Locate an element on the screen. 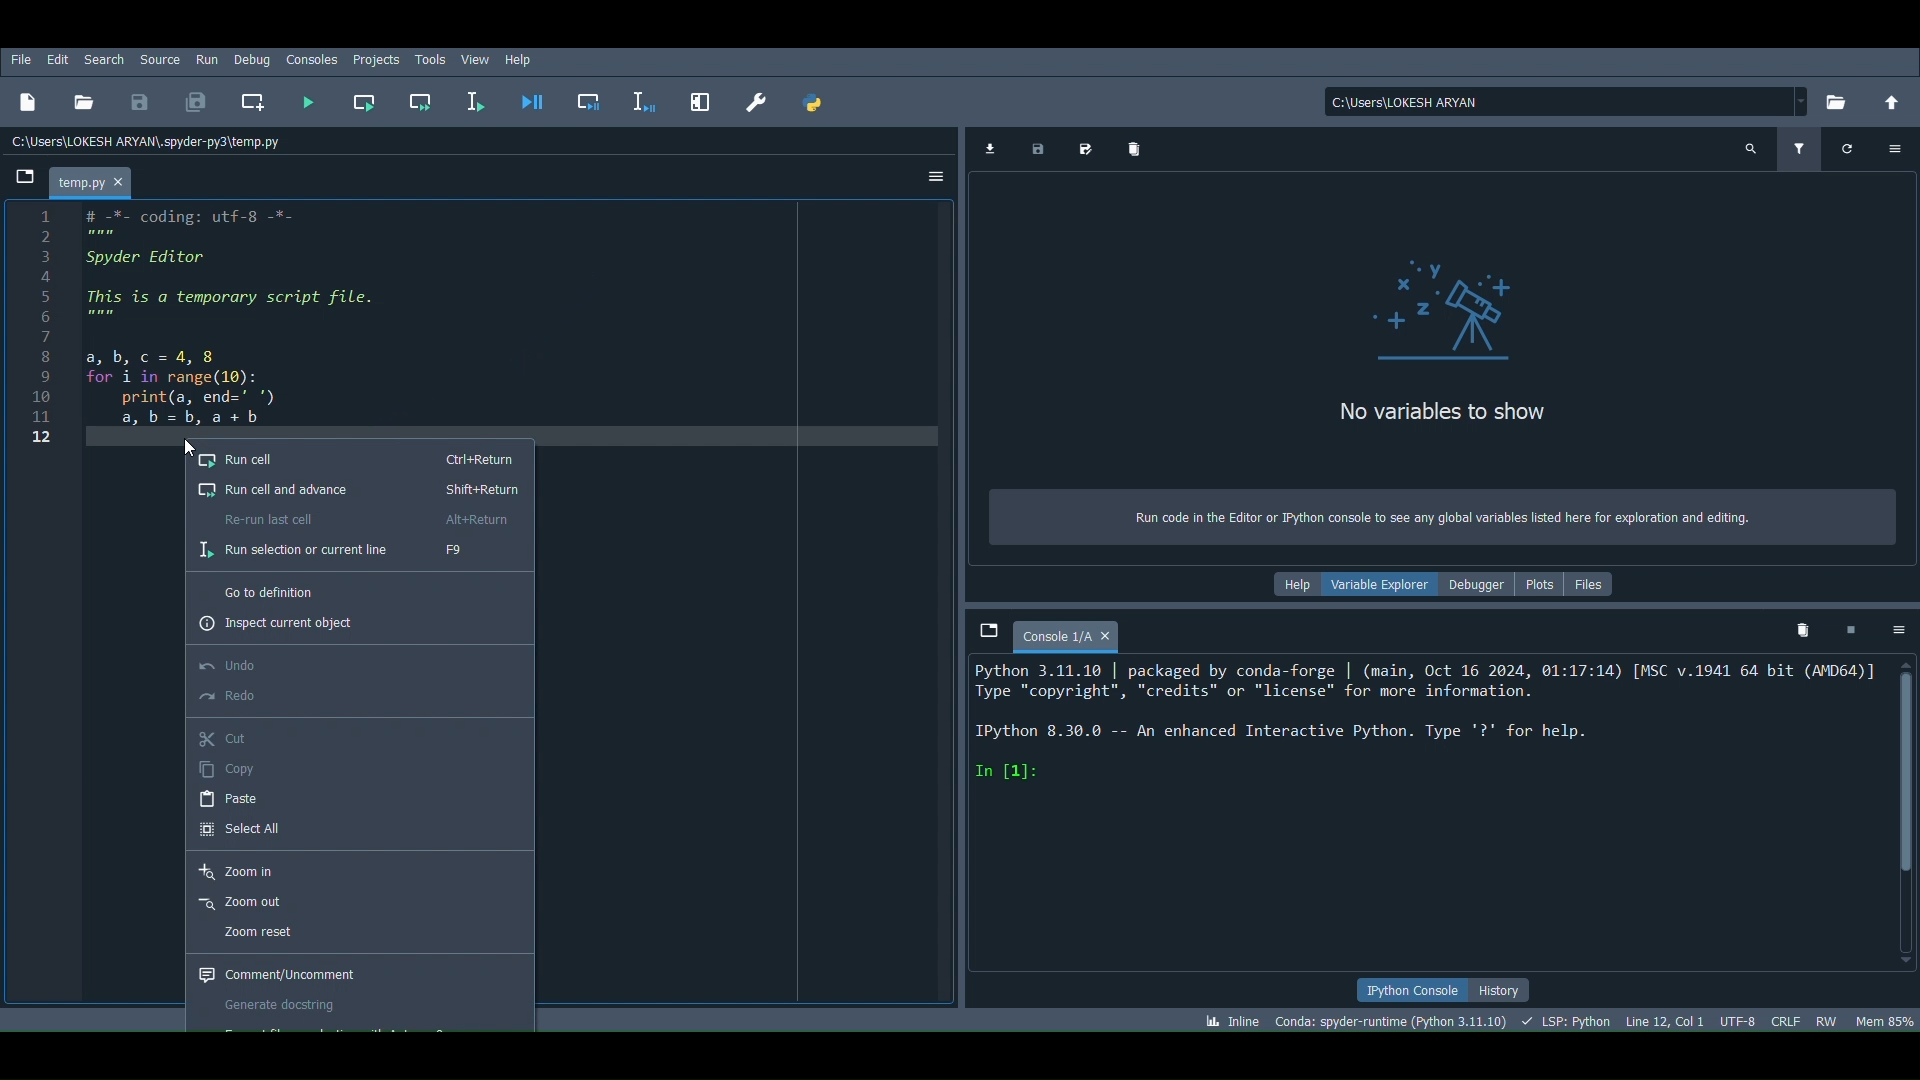 The image size is (1920, 1080). code editor is located at coordinates (225, 323).